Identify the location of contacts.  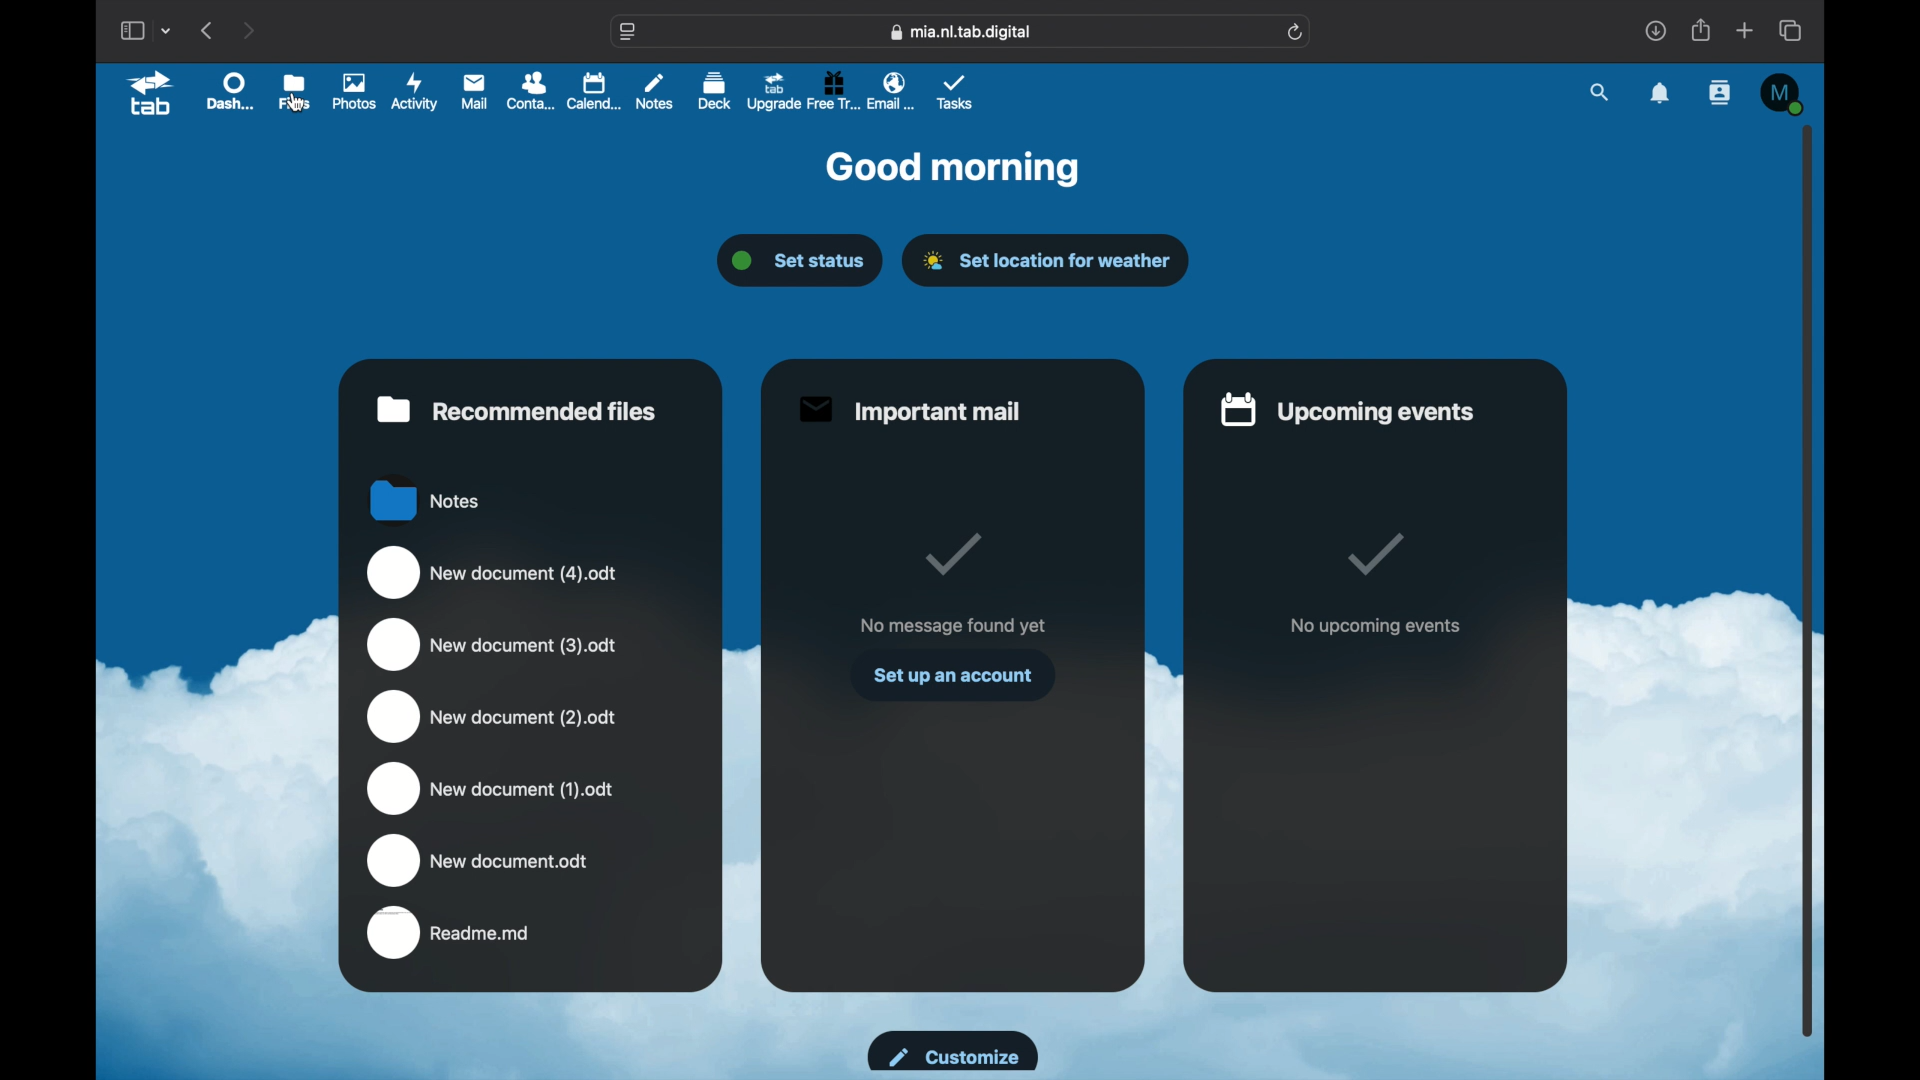
(529, 90).